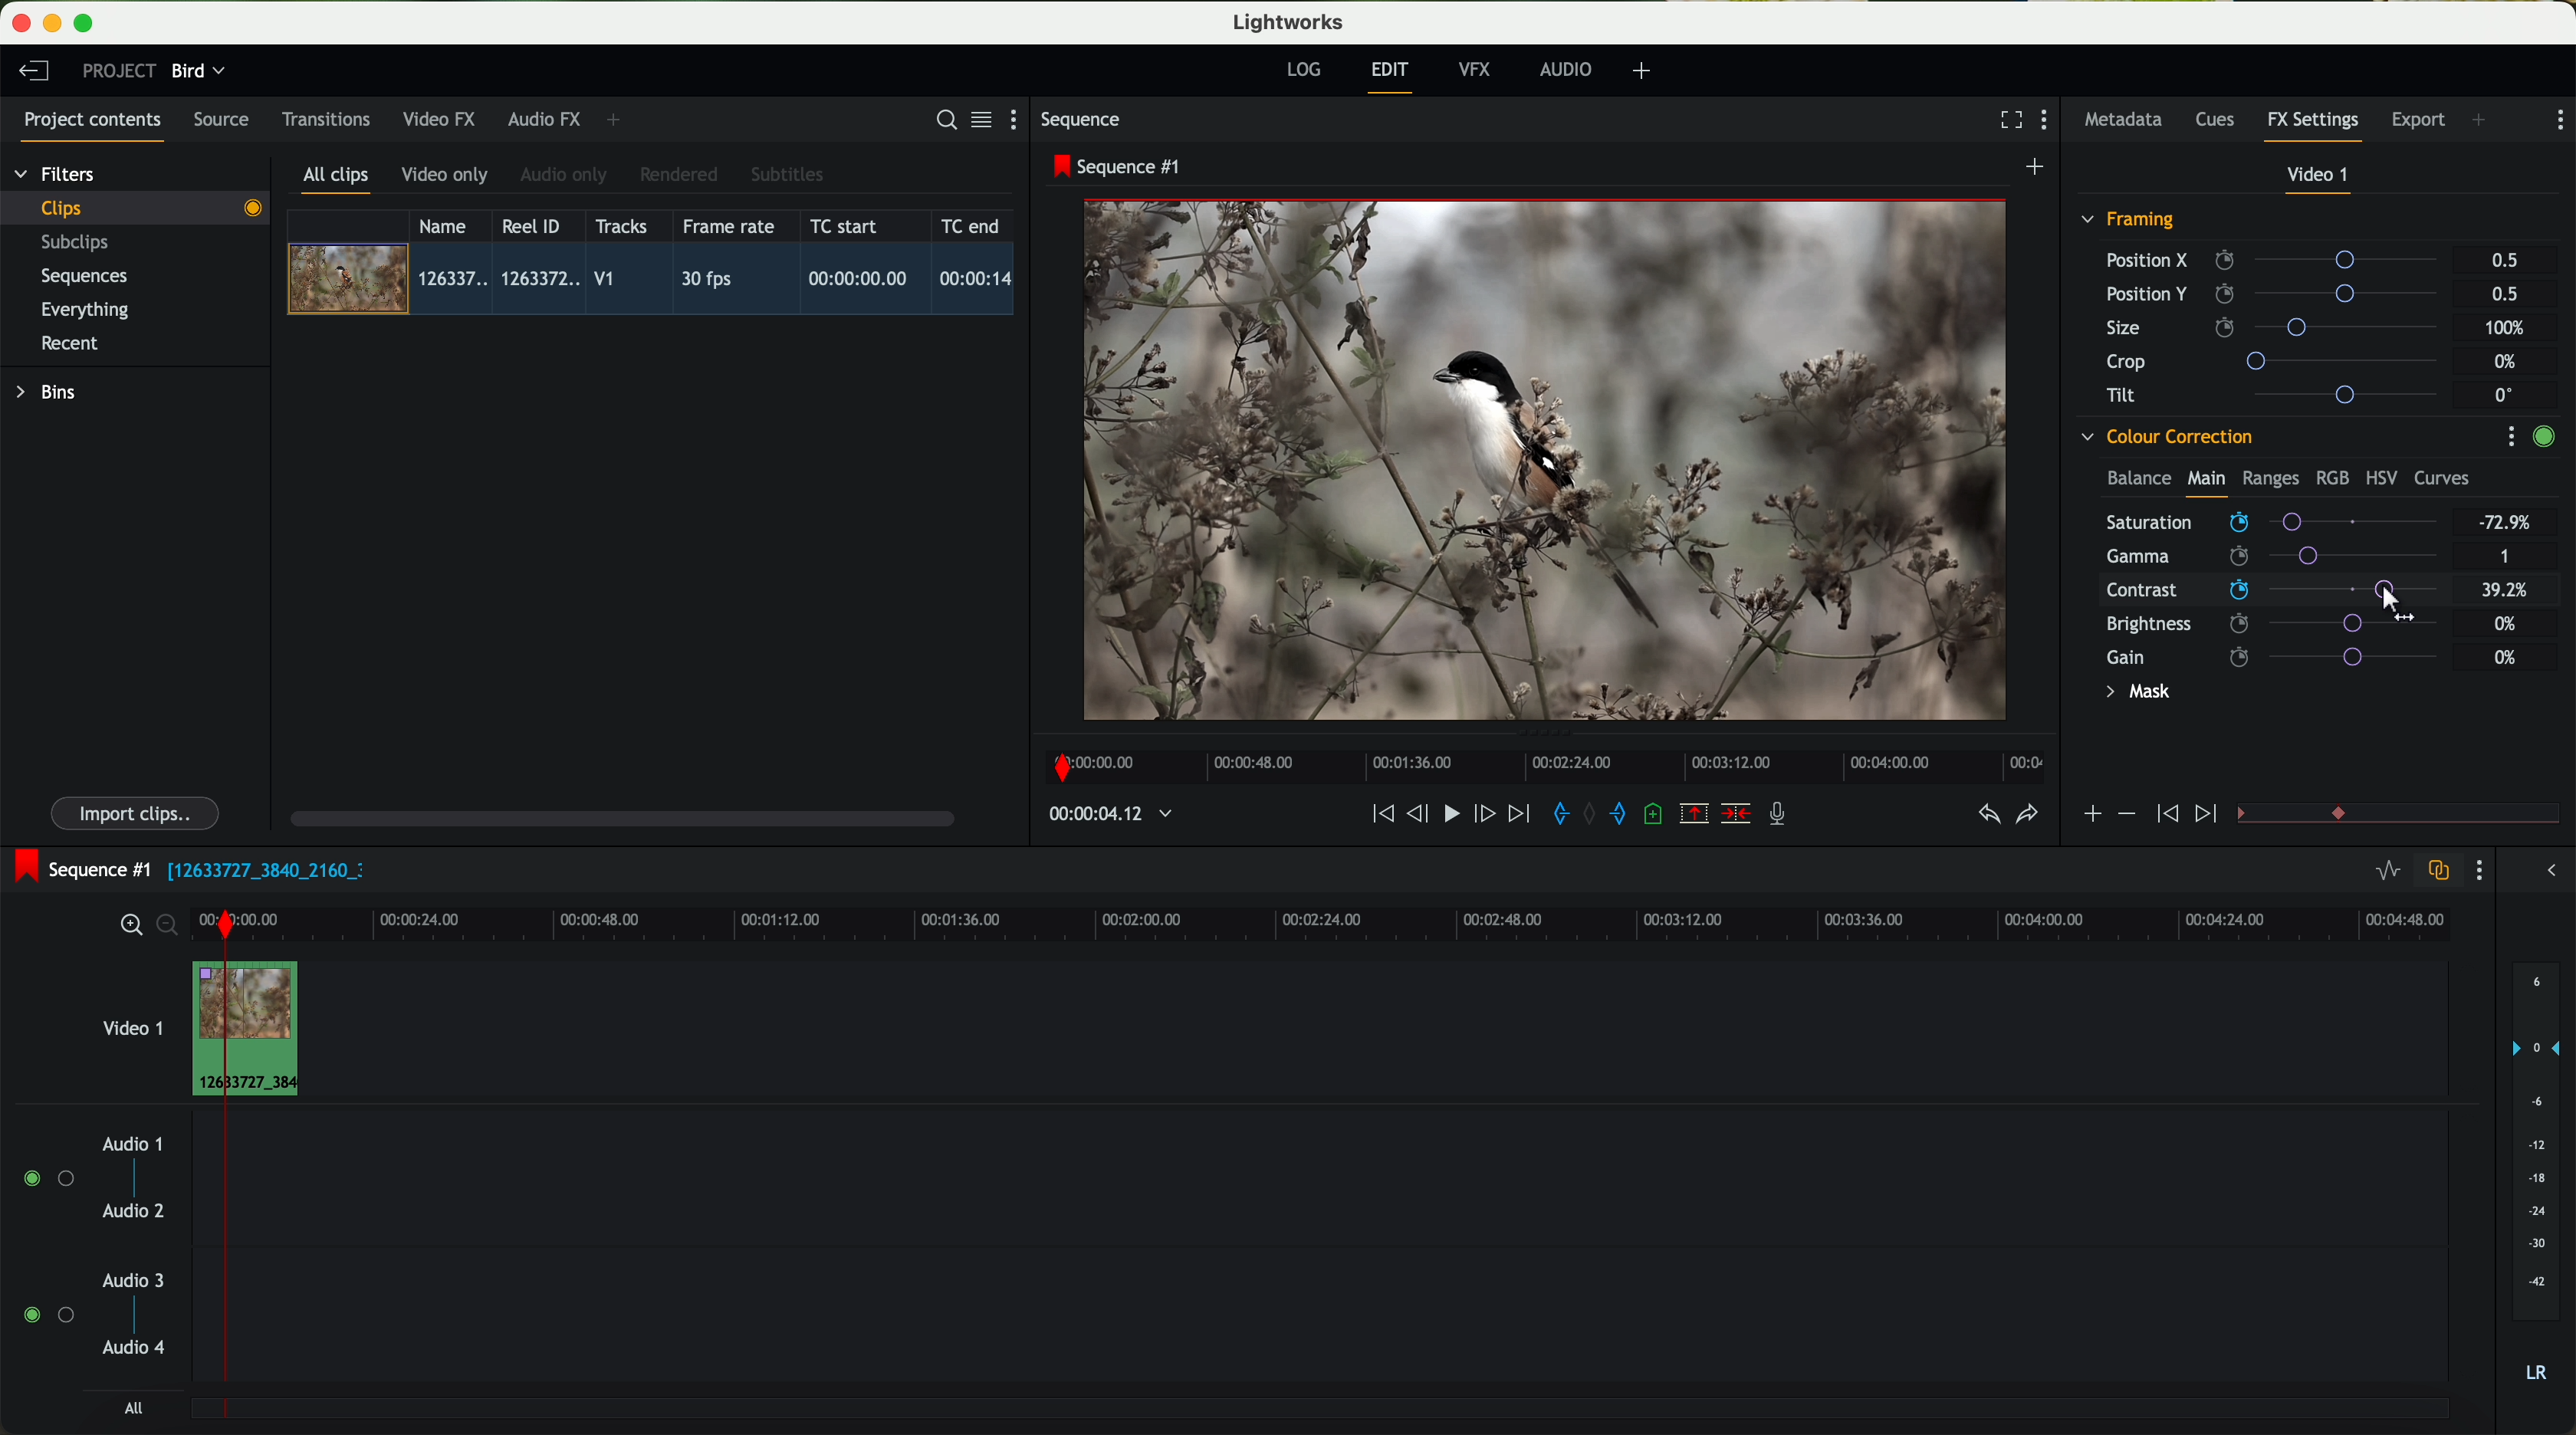 The width and height of the screenshot is (2576, 1435). Describe the element at coordinates (135, 1348) in the screenshot. I see `audio 4` at that location.